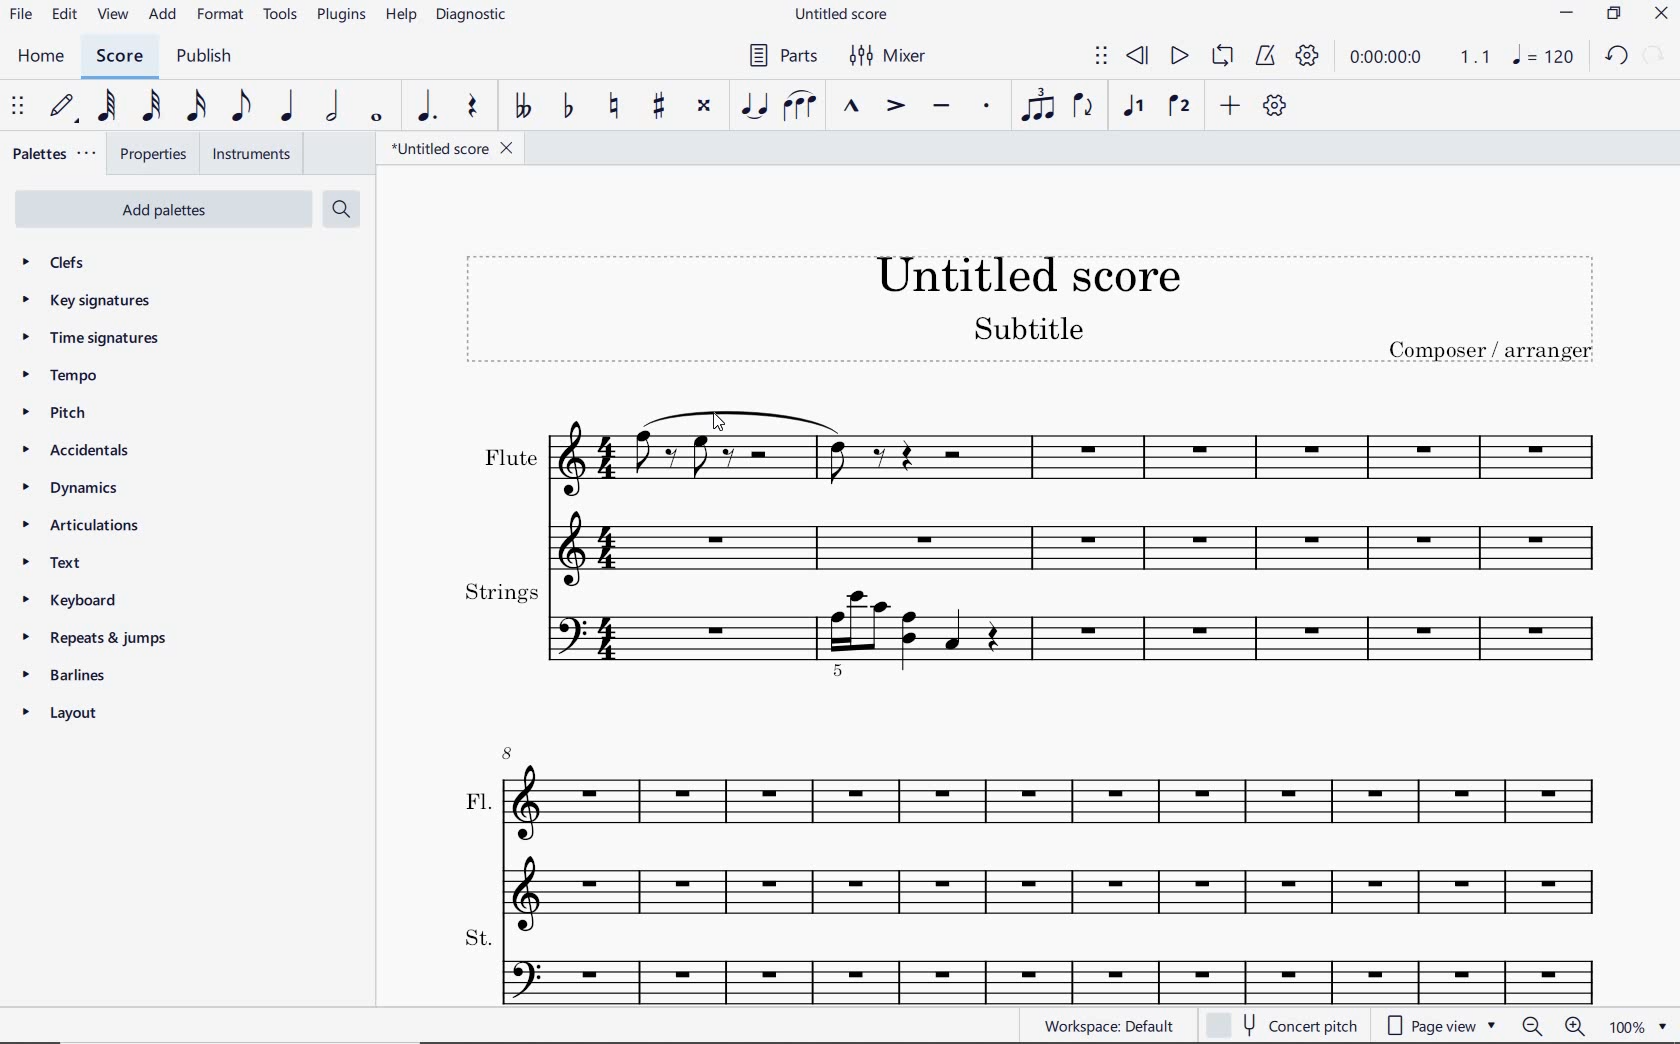 The image size is (1680, 1044). I want to click on format, so click(218, 16).